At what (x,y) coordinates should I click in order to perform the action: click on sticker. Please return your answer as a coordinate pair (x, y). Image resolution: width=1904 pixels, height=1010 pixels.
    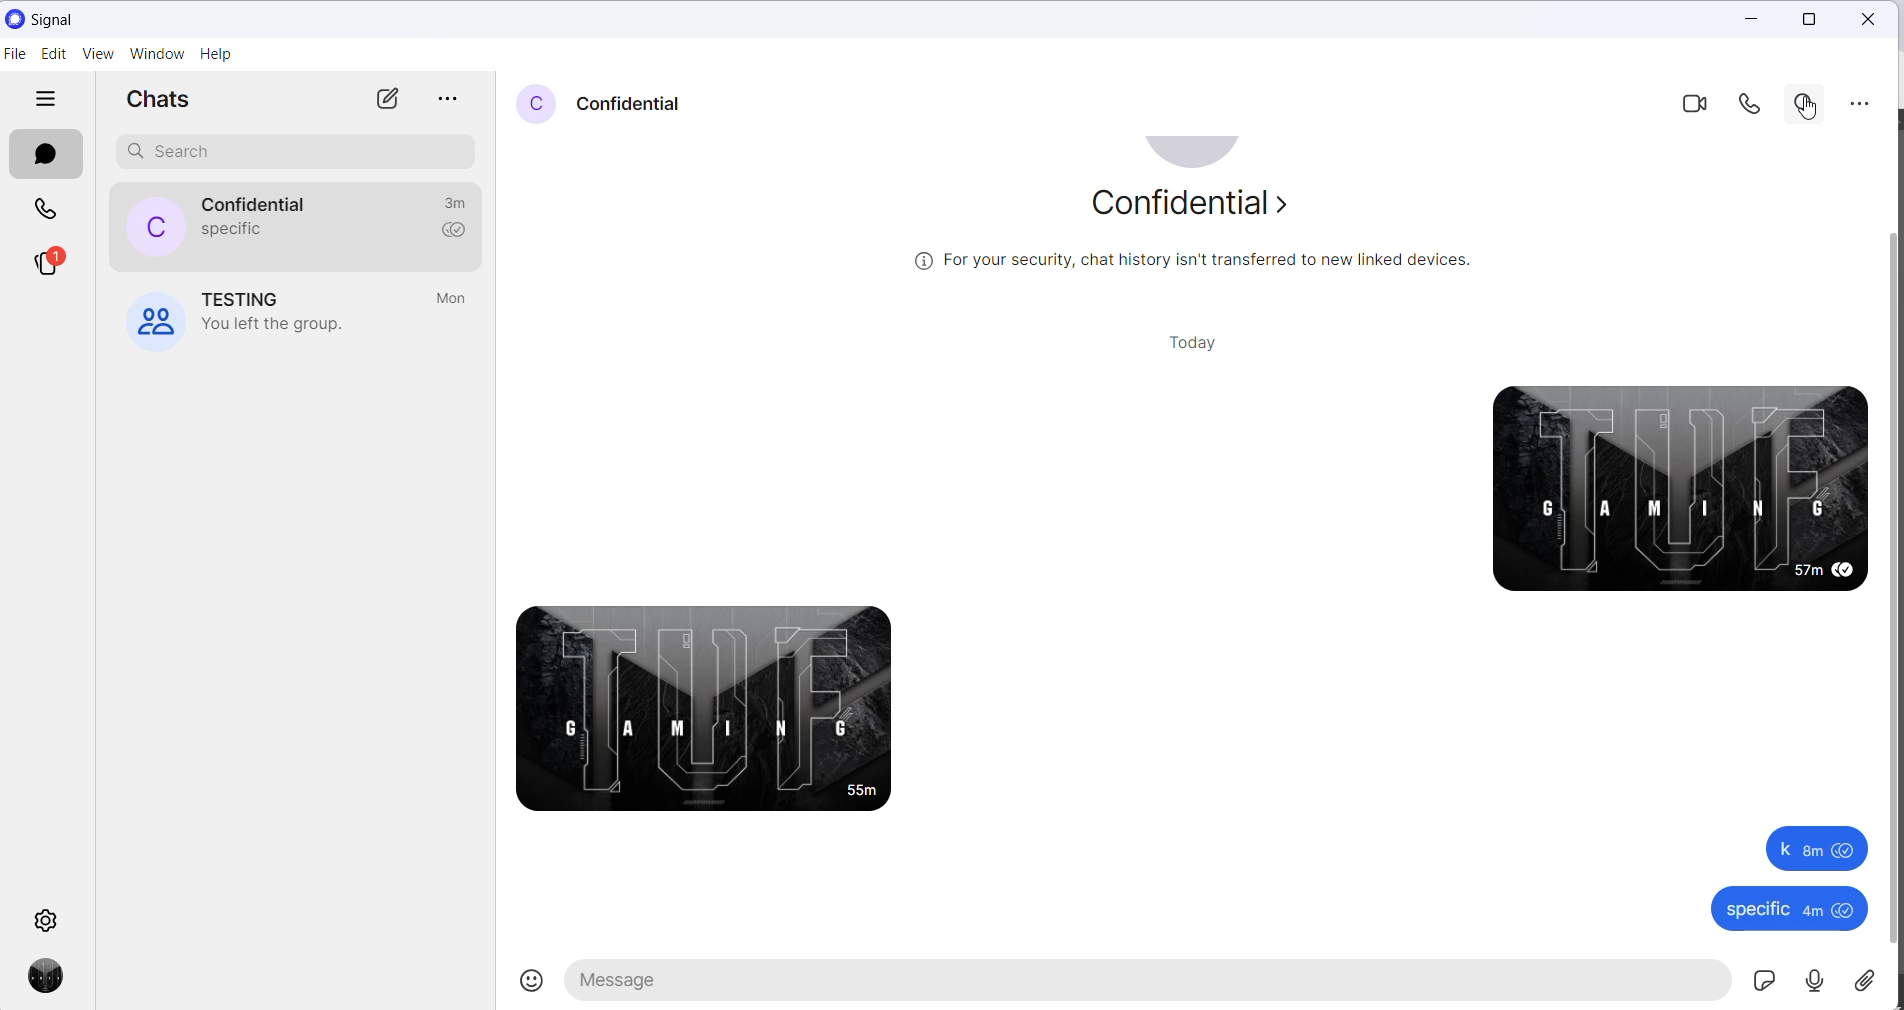
    Looking at the image, I should click on (1761, 985).